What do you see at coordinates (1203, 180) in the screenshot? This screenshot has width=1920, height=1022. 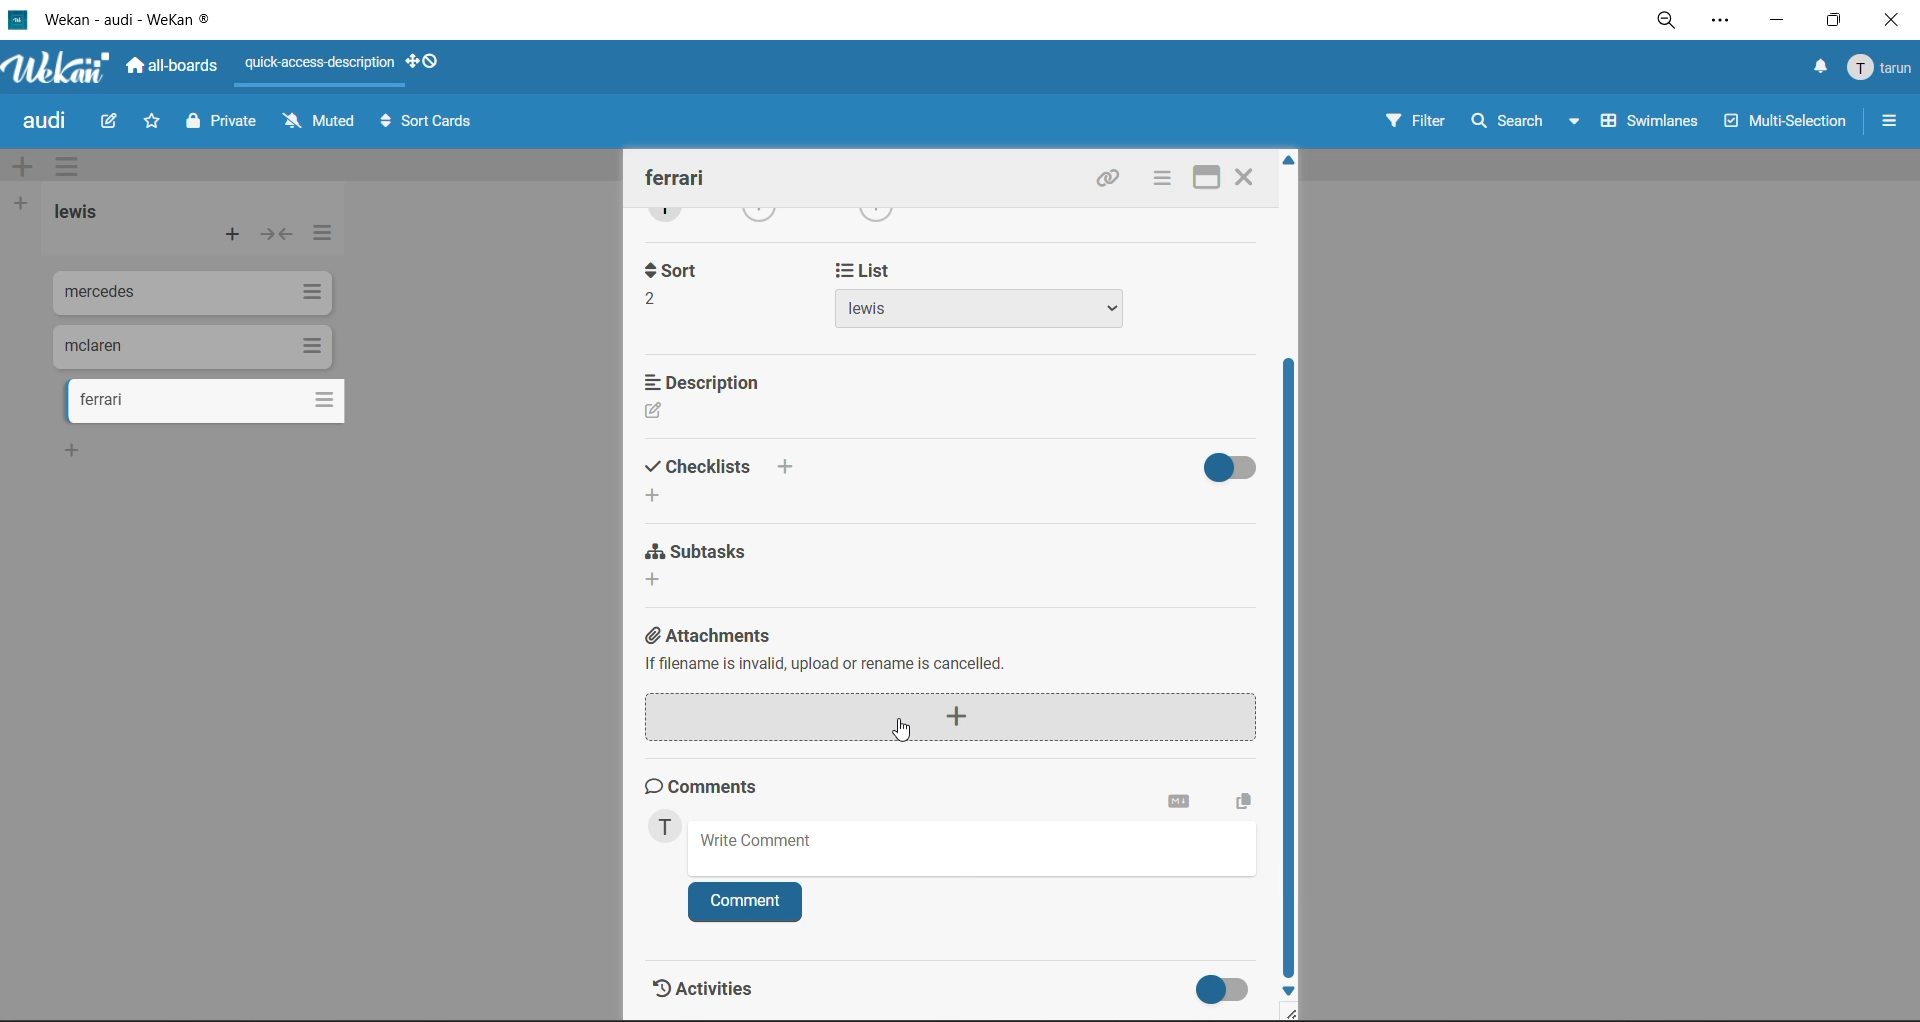 I see `maximize` at bounding box center [1203, 180].